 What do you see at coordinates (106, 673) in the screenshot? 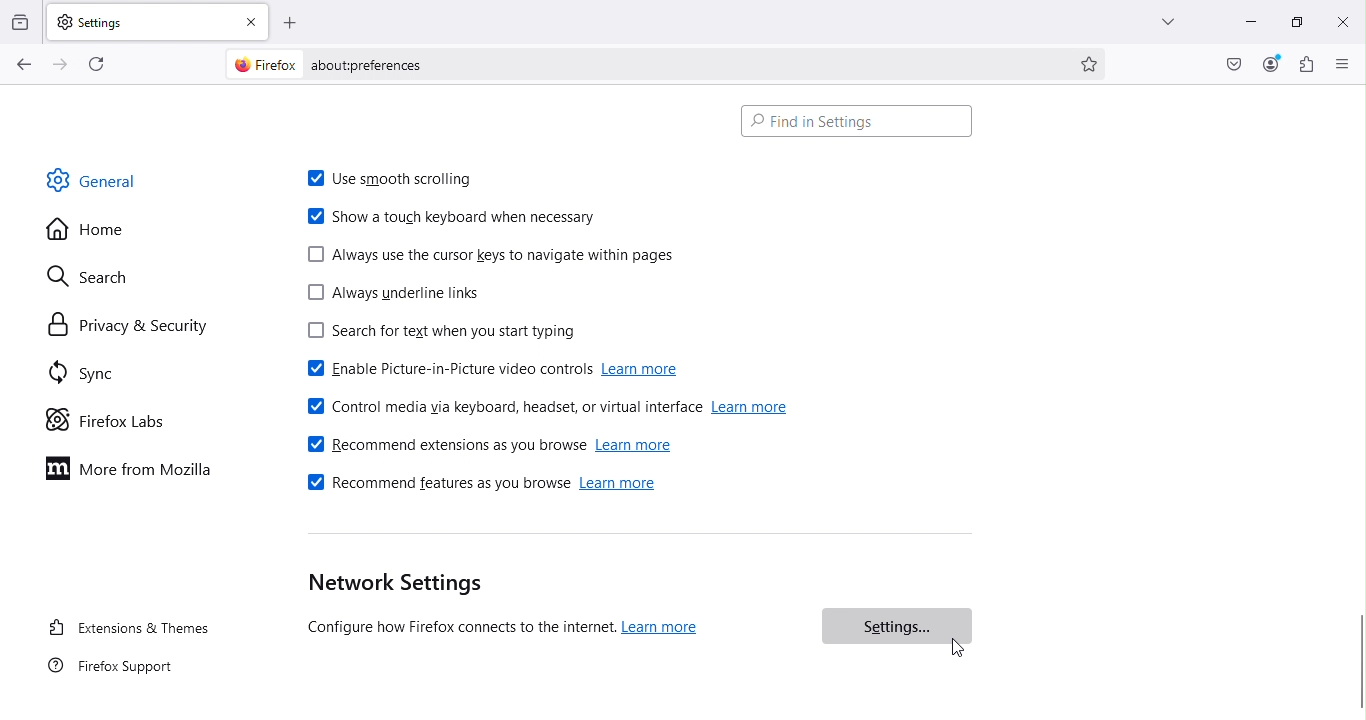
I see `FireFox support` at bounding box center [106, 673].